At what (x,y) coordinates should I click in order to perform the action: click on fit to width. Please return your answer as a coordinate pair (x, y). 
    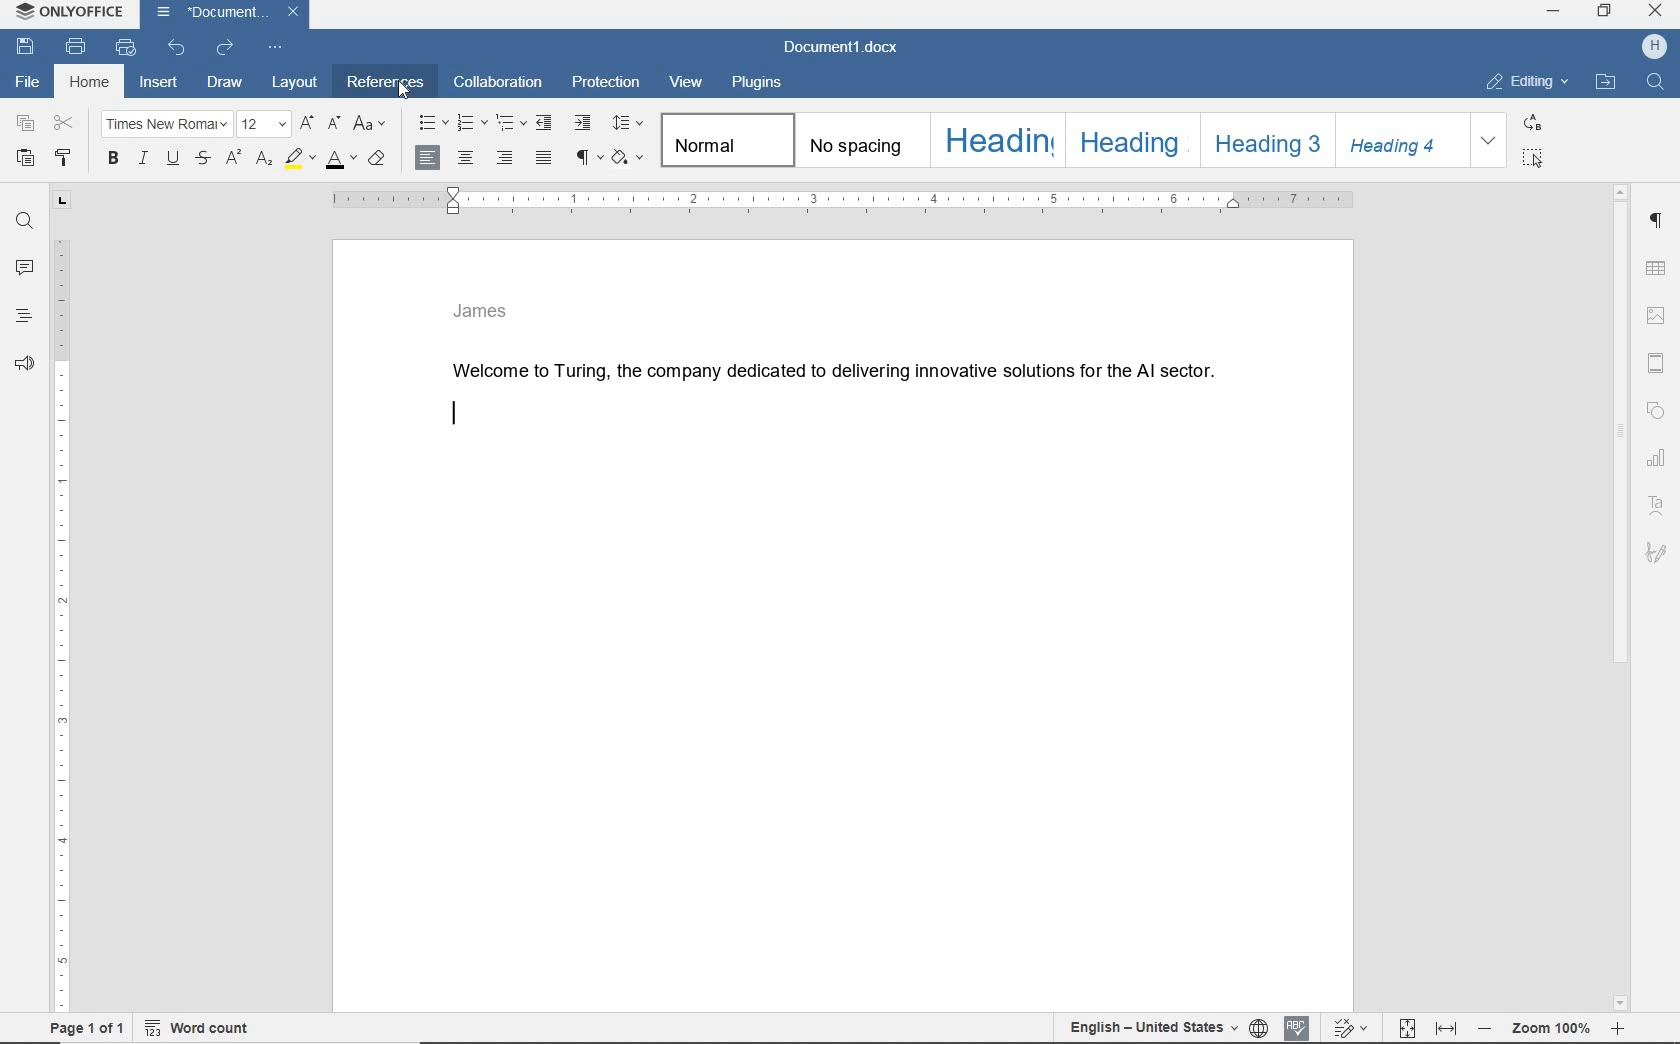
    Looking at the image, I should click on (1446, 1027).